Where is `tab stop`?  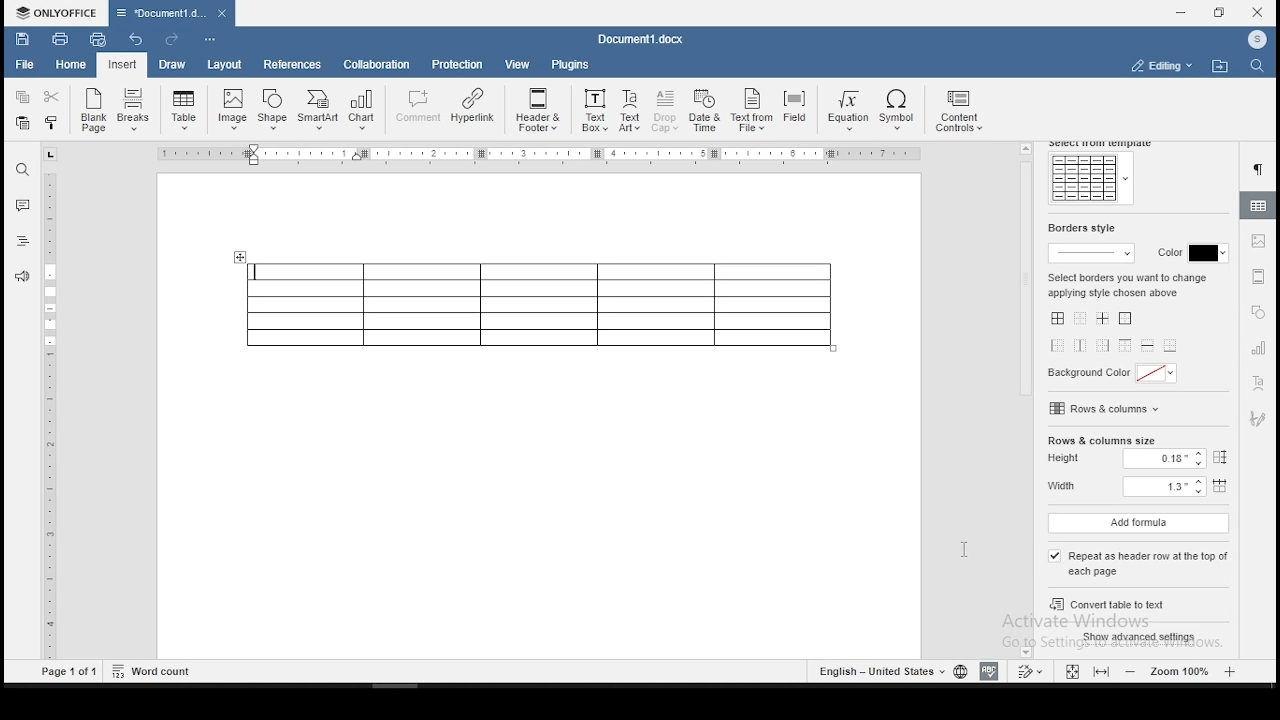
tab stop is located at coordinates (51, 154).